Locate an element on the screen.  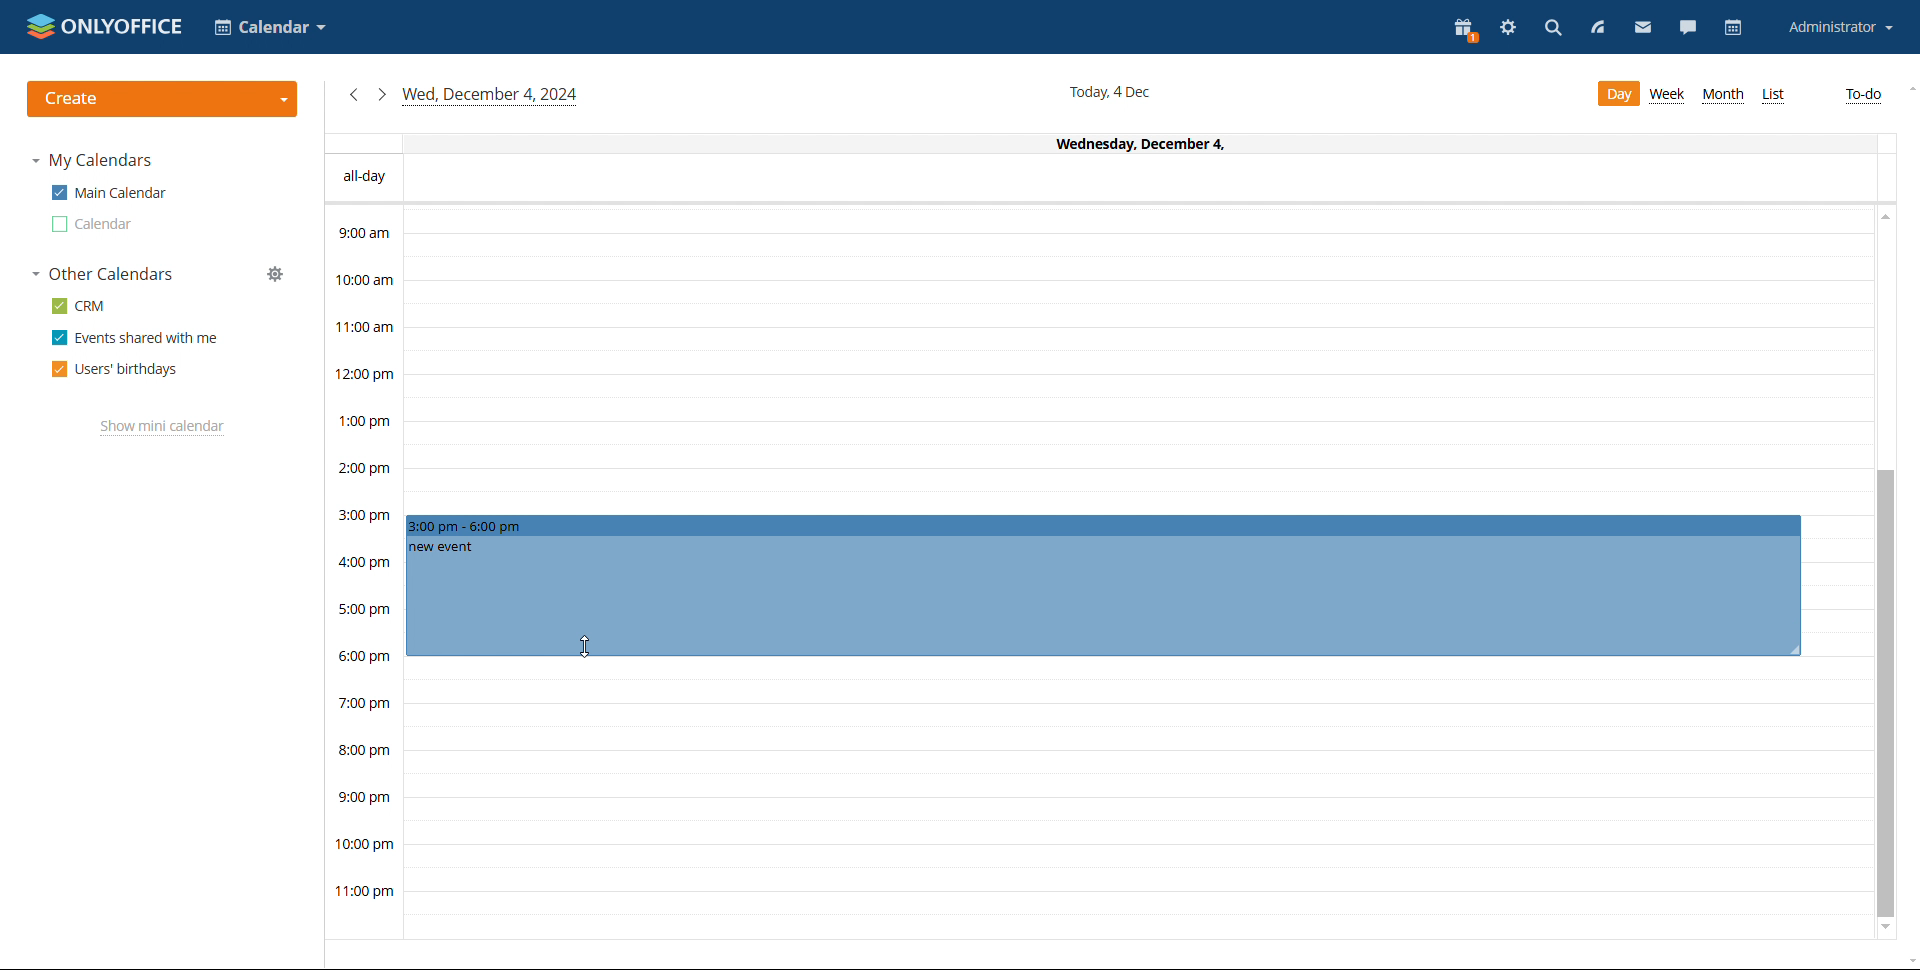
calendars is located at coordinates (104, 274).